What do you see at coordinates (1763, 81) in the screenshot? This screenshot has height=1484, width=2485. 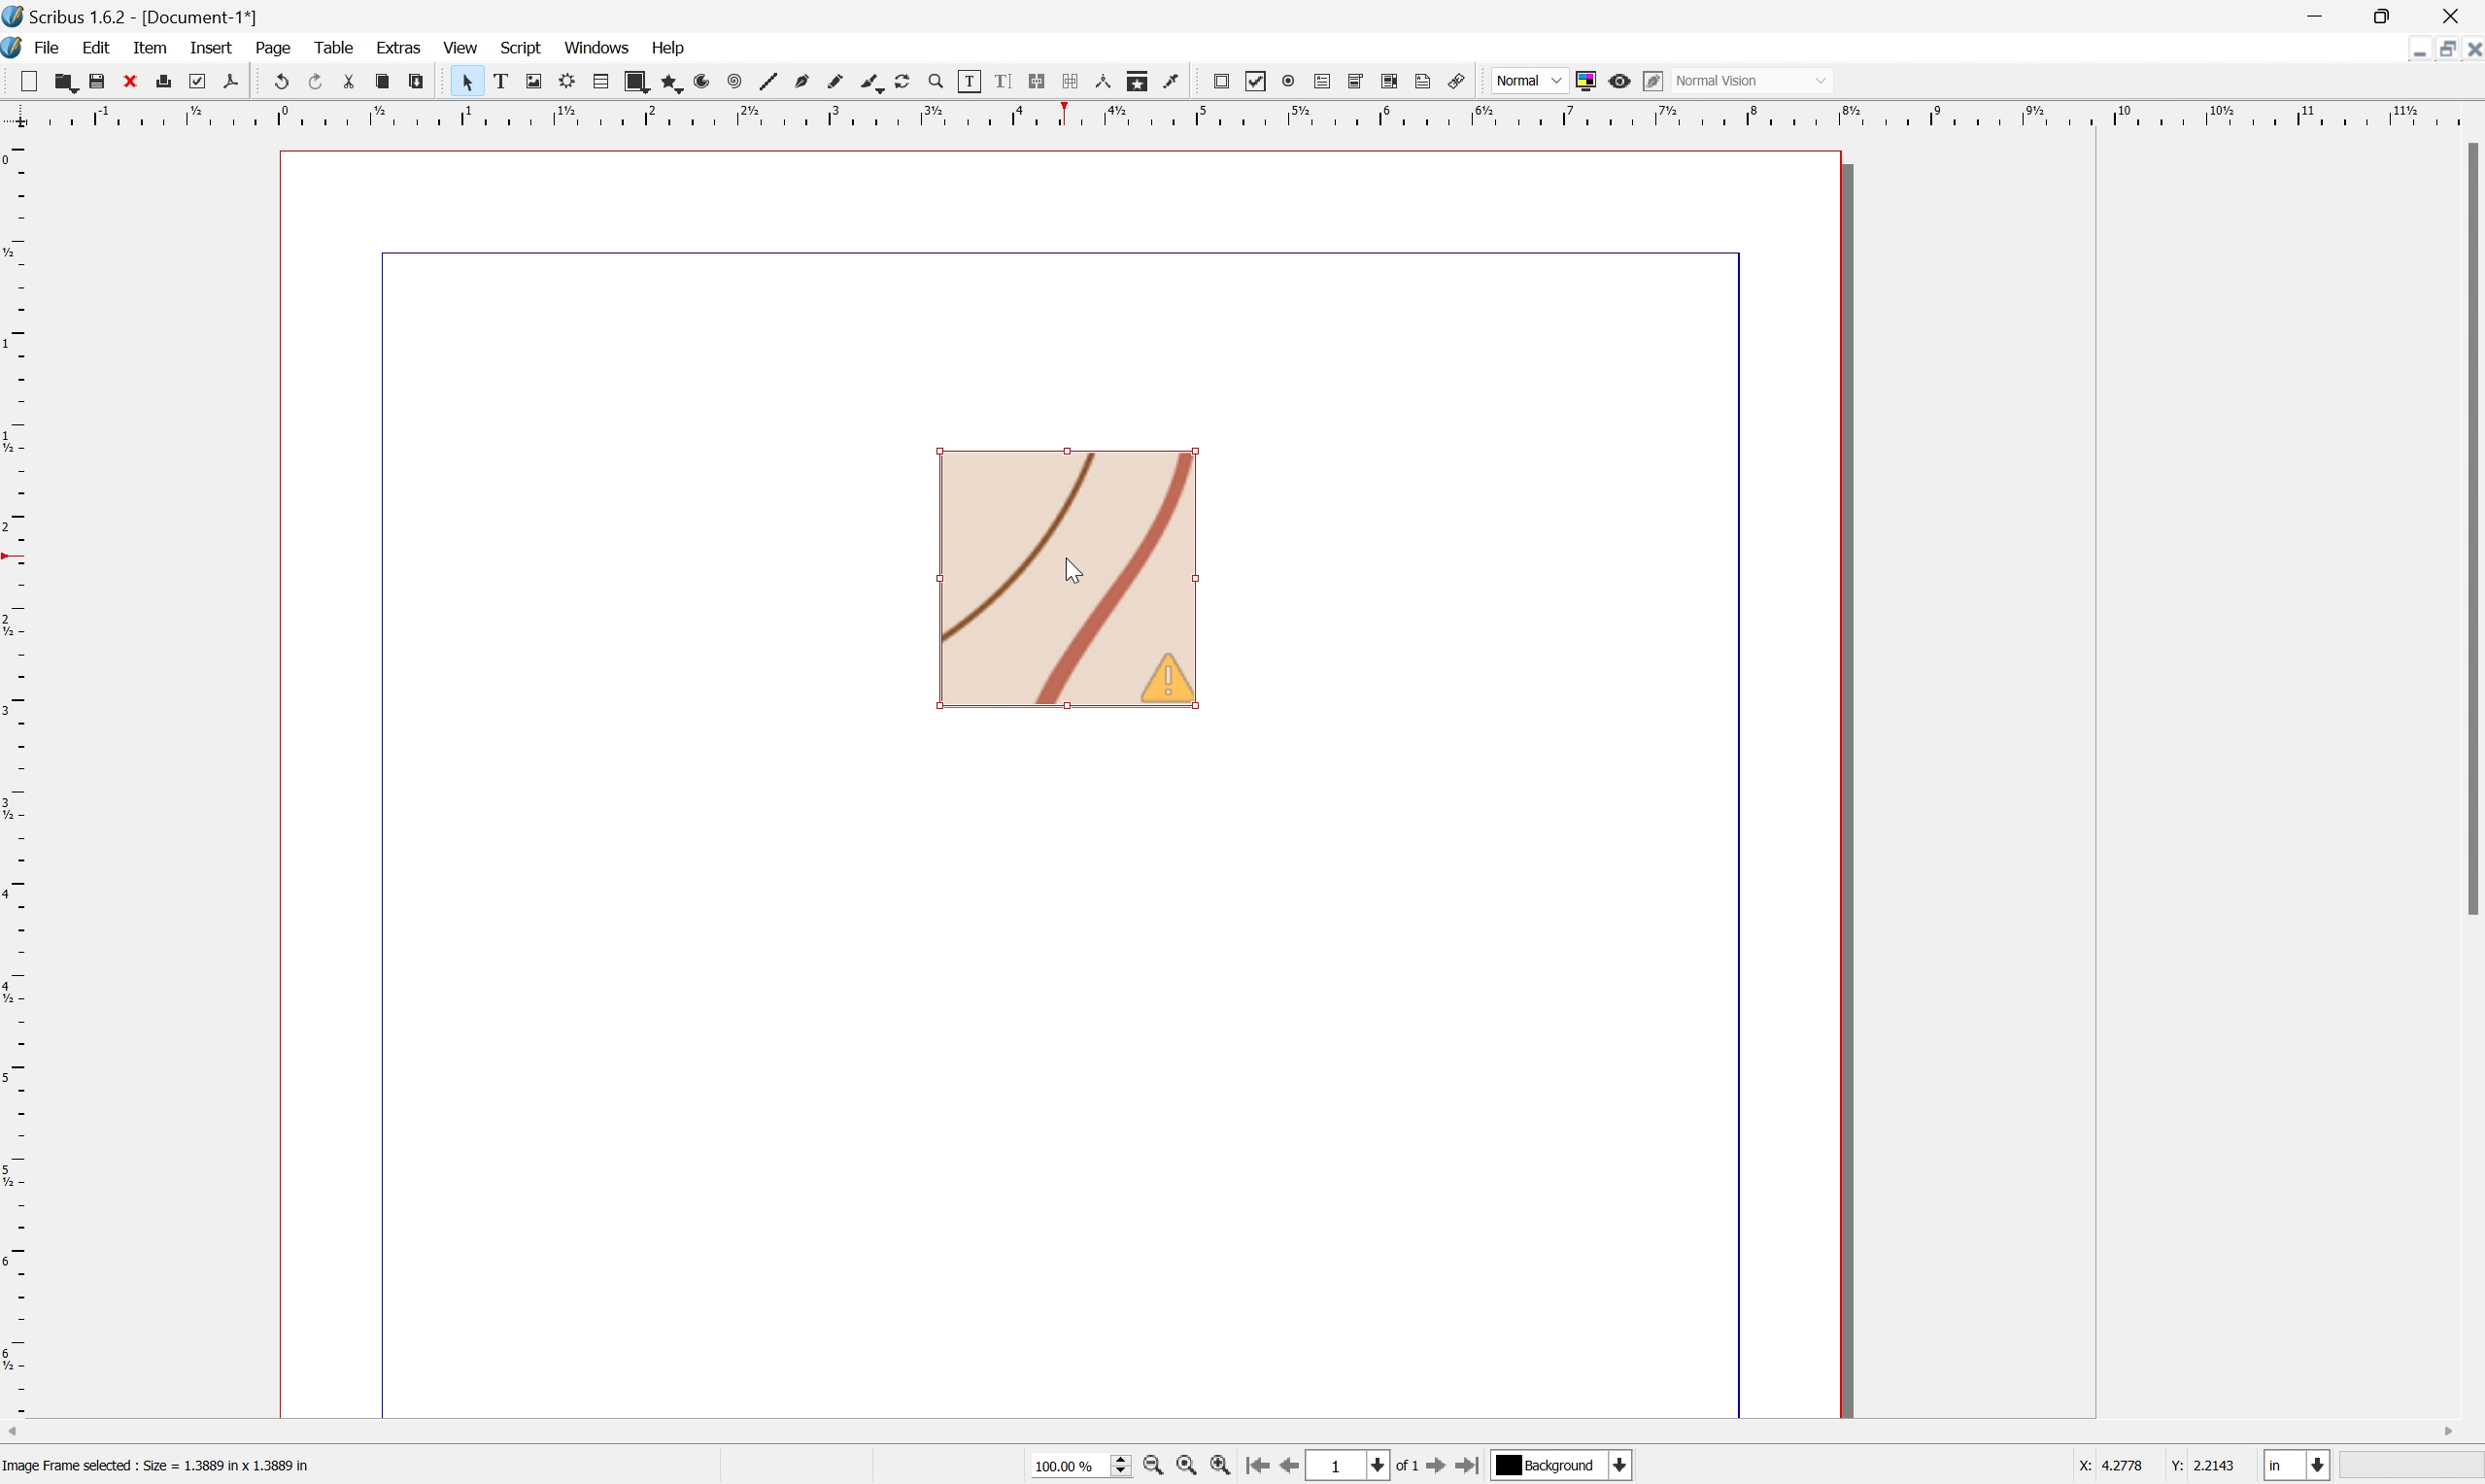 I see `normal vision` at bounding box center [1763, 81].